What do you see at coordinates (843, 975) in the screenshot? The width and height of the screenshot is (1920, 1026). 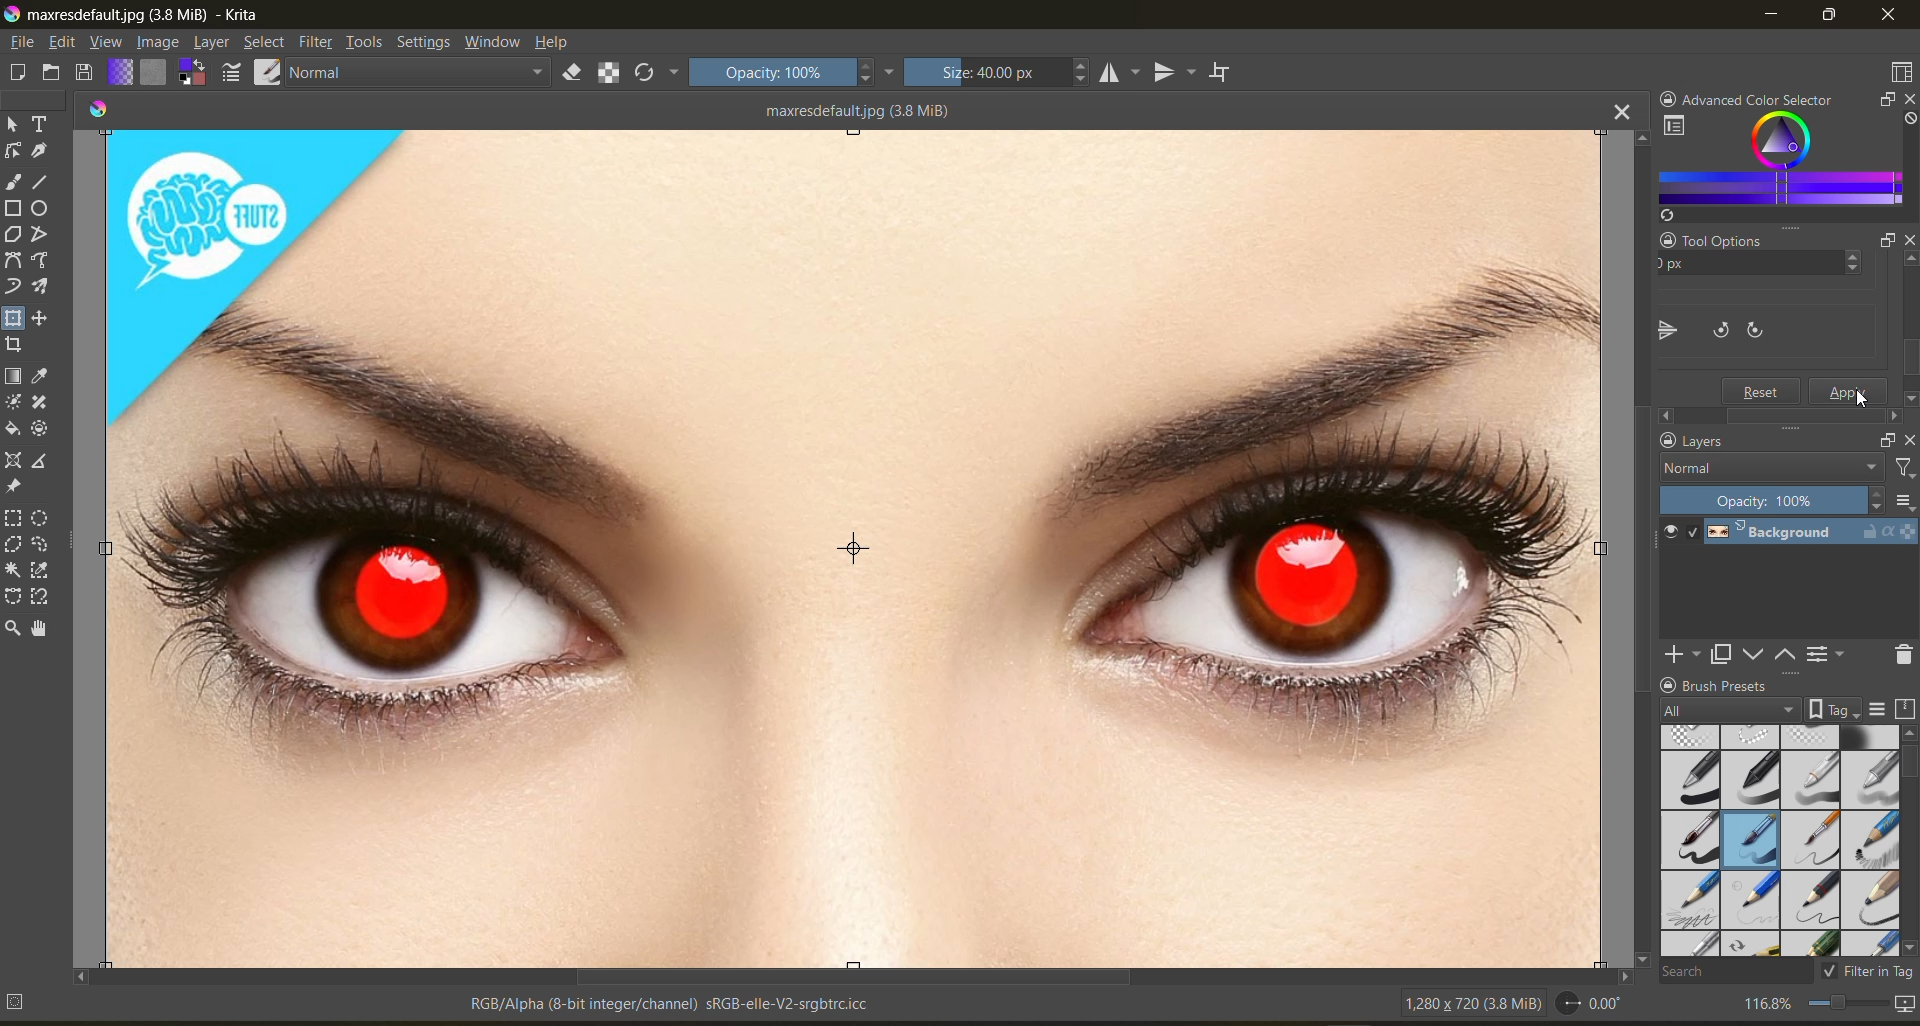 I see `horizontal scroll bar` at bounding box center [843, 975].